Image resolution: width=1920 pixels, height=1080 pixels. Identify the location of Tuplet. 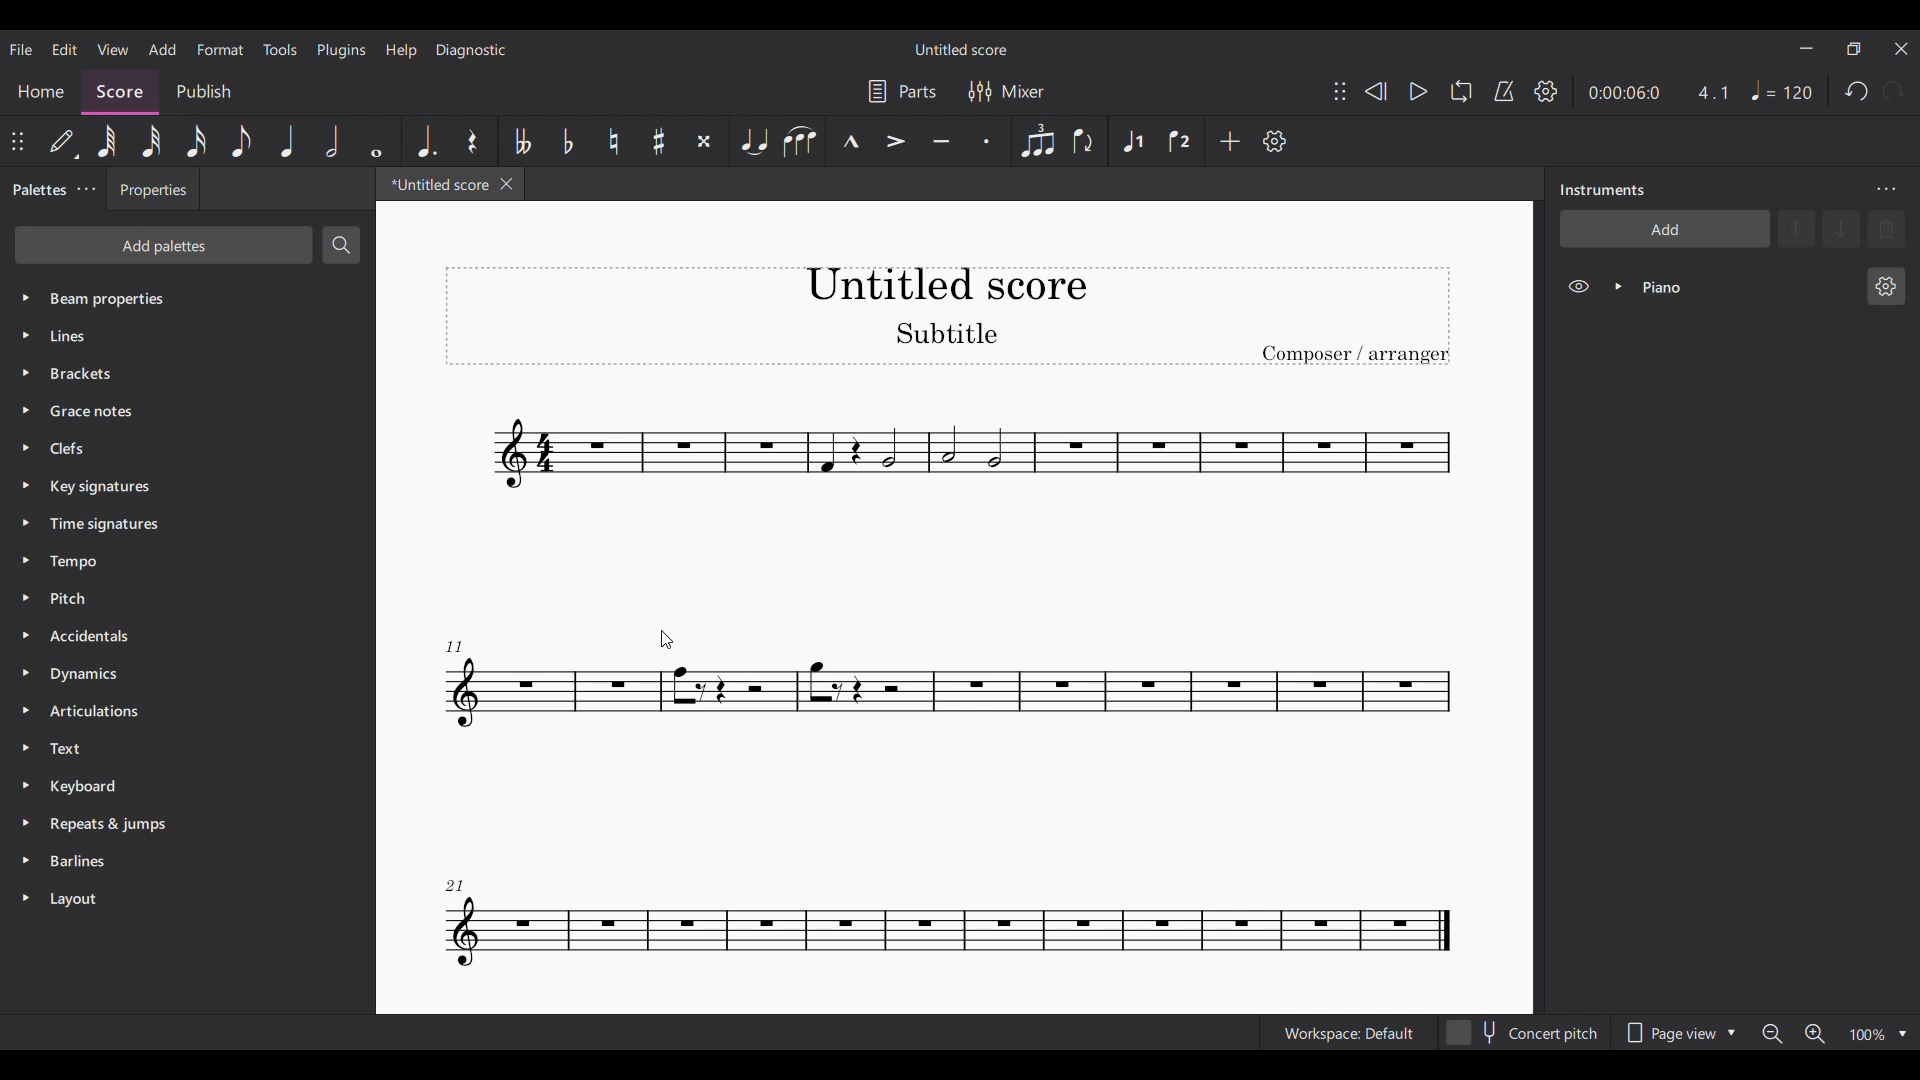
(1038, 141).